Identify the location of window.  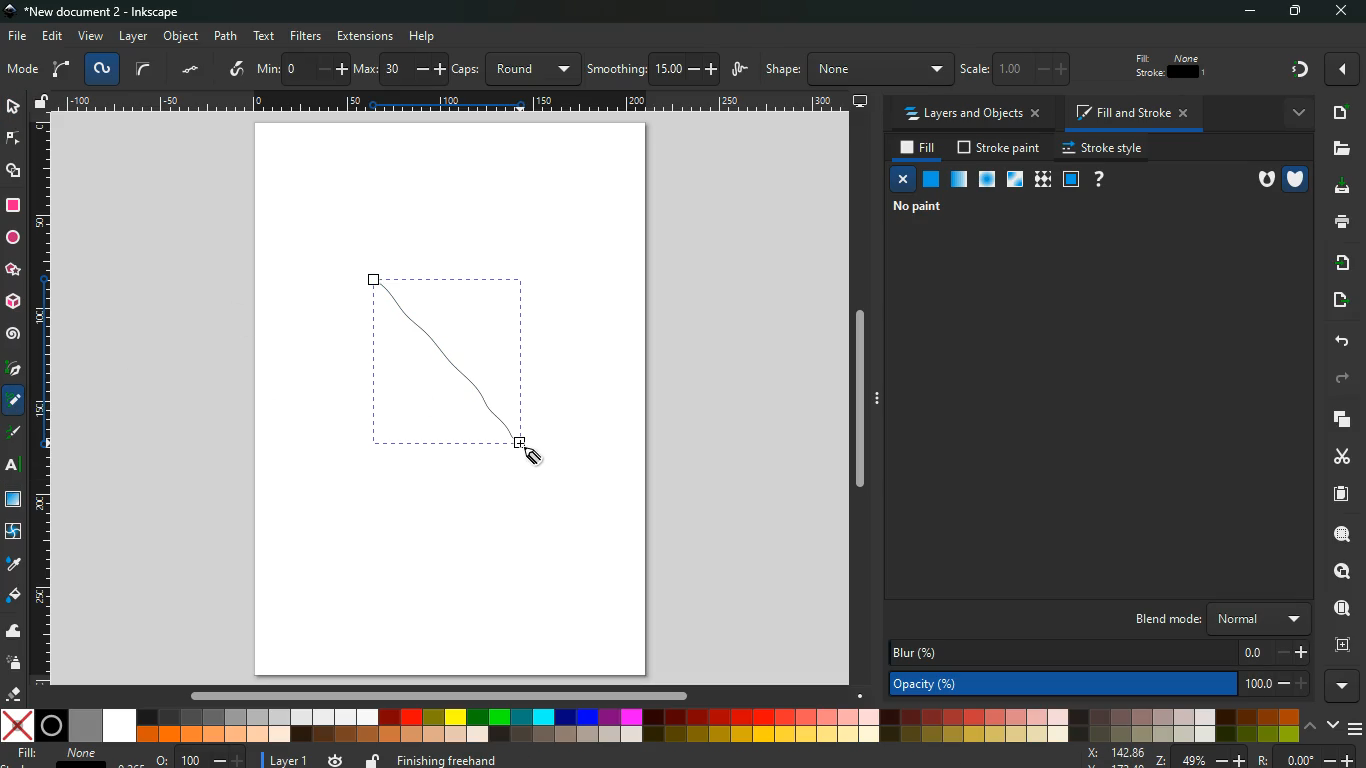
(1014, 180).